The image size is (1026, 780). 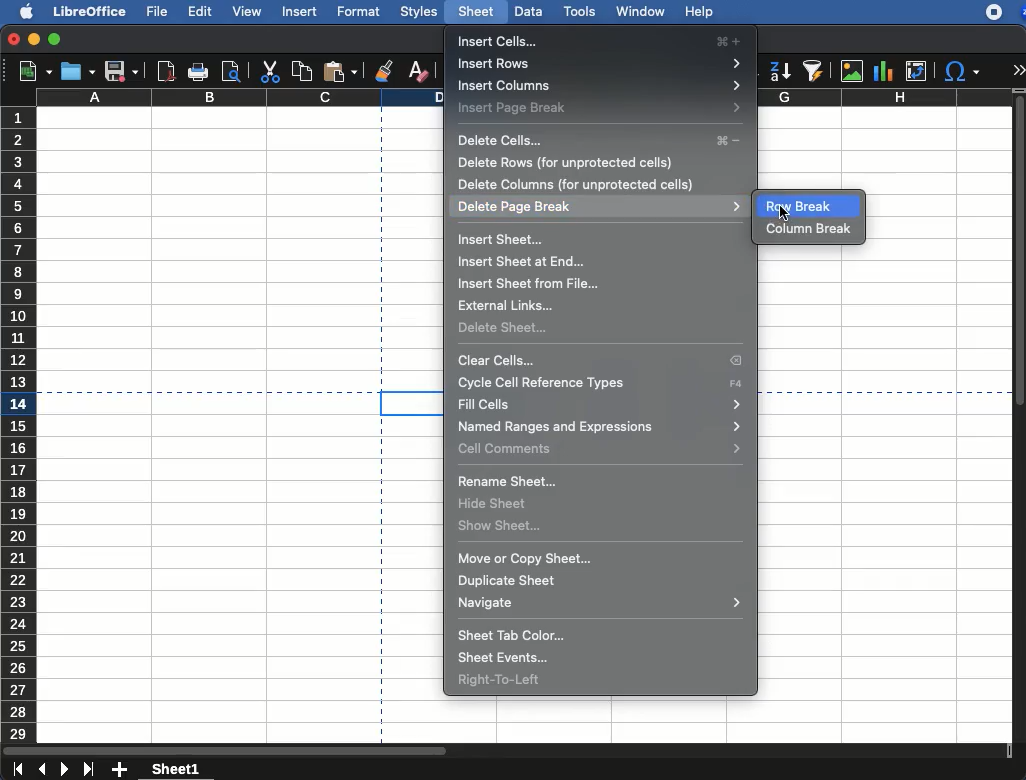 What do you see at coordinates (598, 603) in the screenshot?
I see `navigate` at bounding box center [598, 603].